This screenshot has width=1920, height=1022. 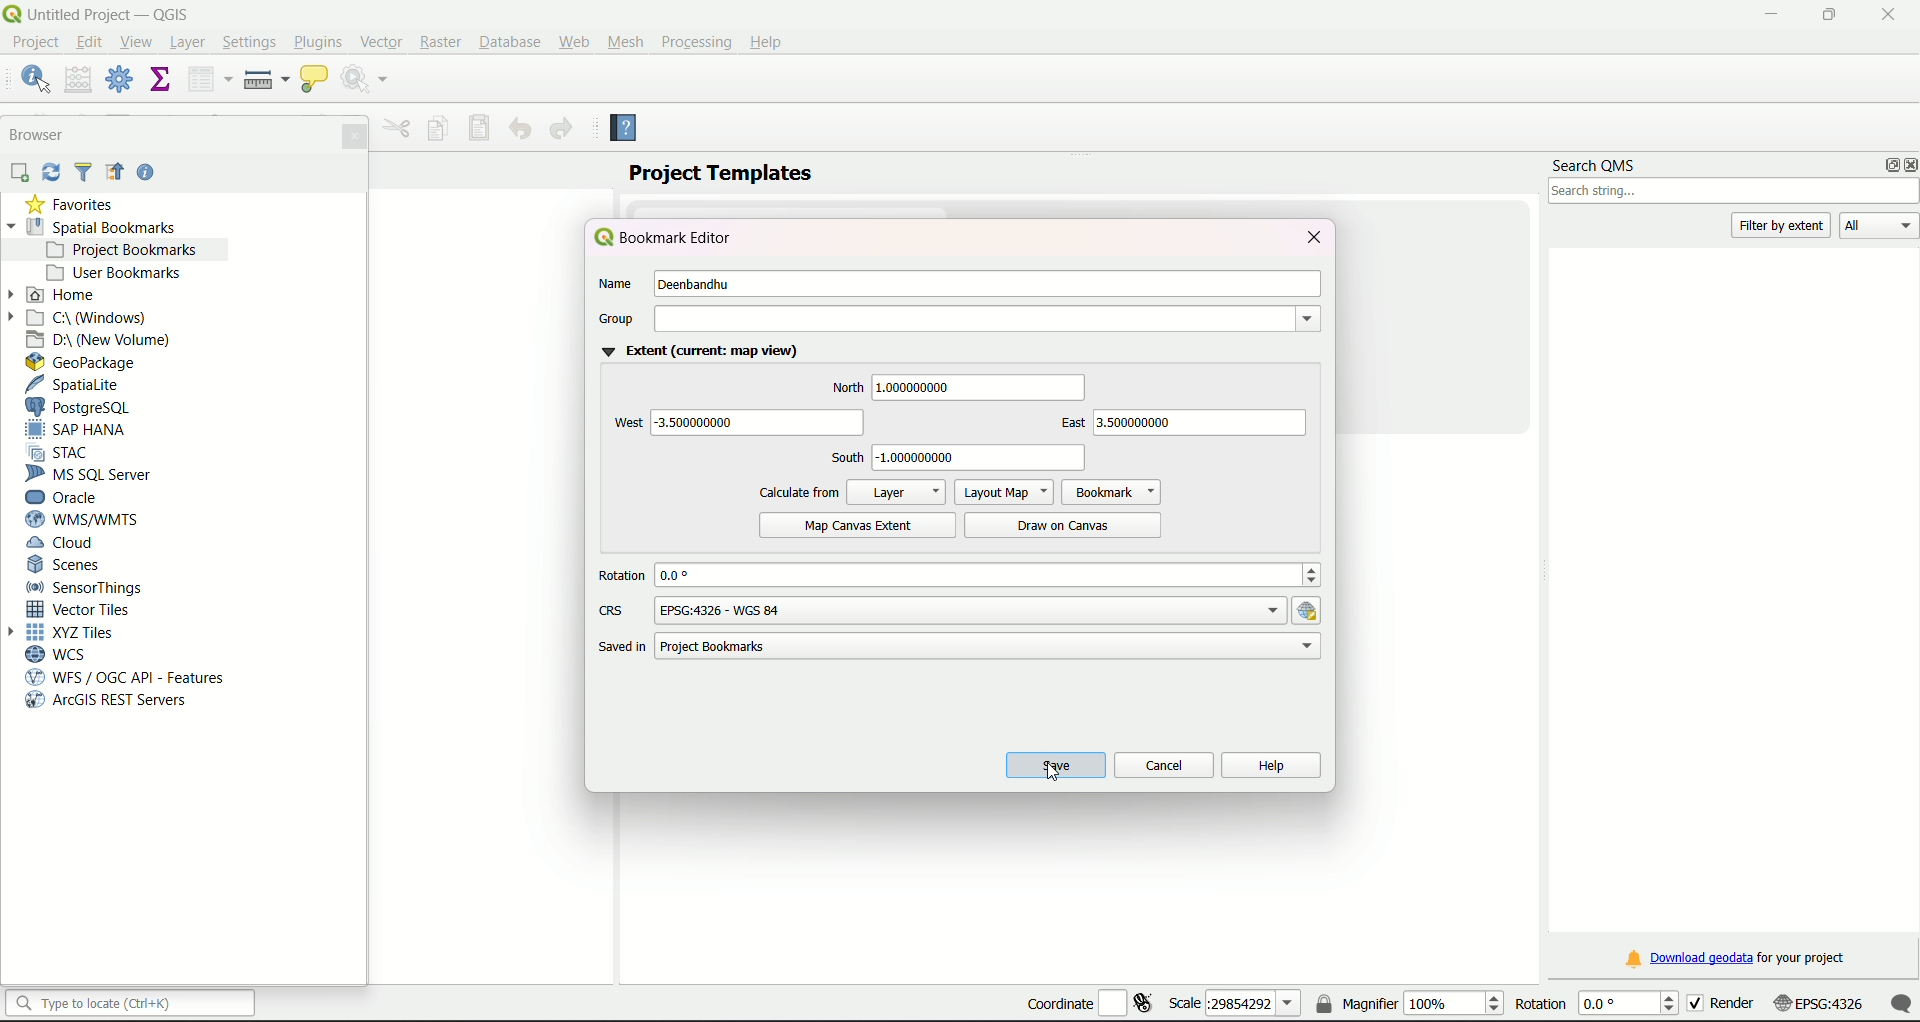 What do you see at coordinates (91, 407) in the screenshot?
I see `PostgreSQL` at bounding box center [91, 407].